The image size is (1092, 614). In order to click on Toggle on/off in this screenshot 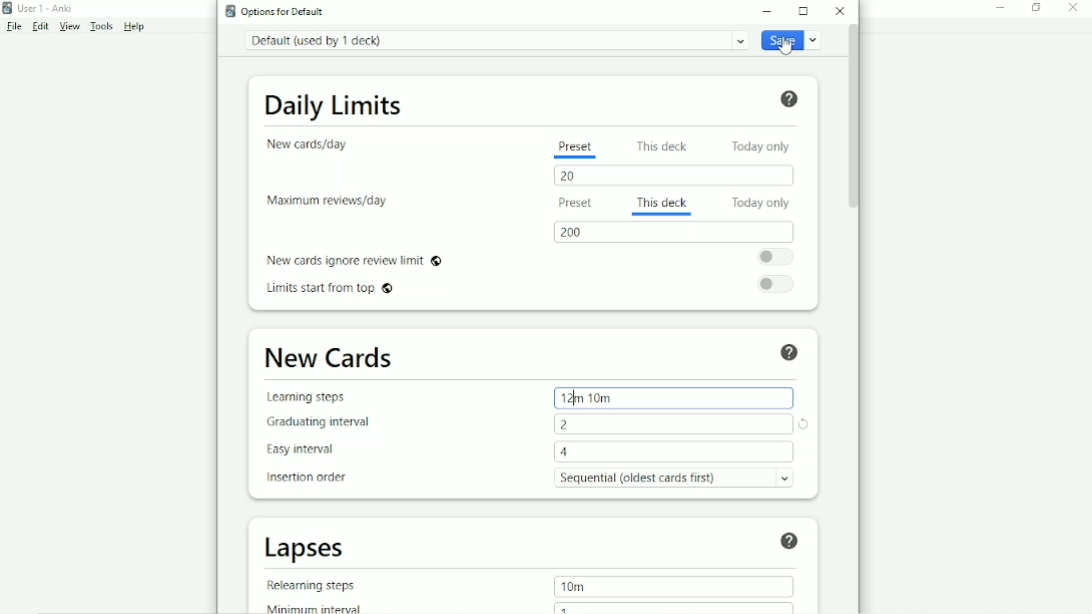, I will do `click(775, 256)`.